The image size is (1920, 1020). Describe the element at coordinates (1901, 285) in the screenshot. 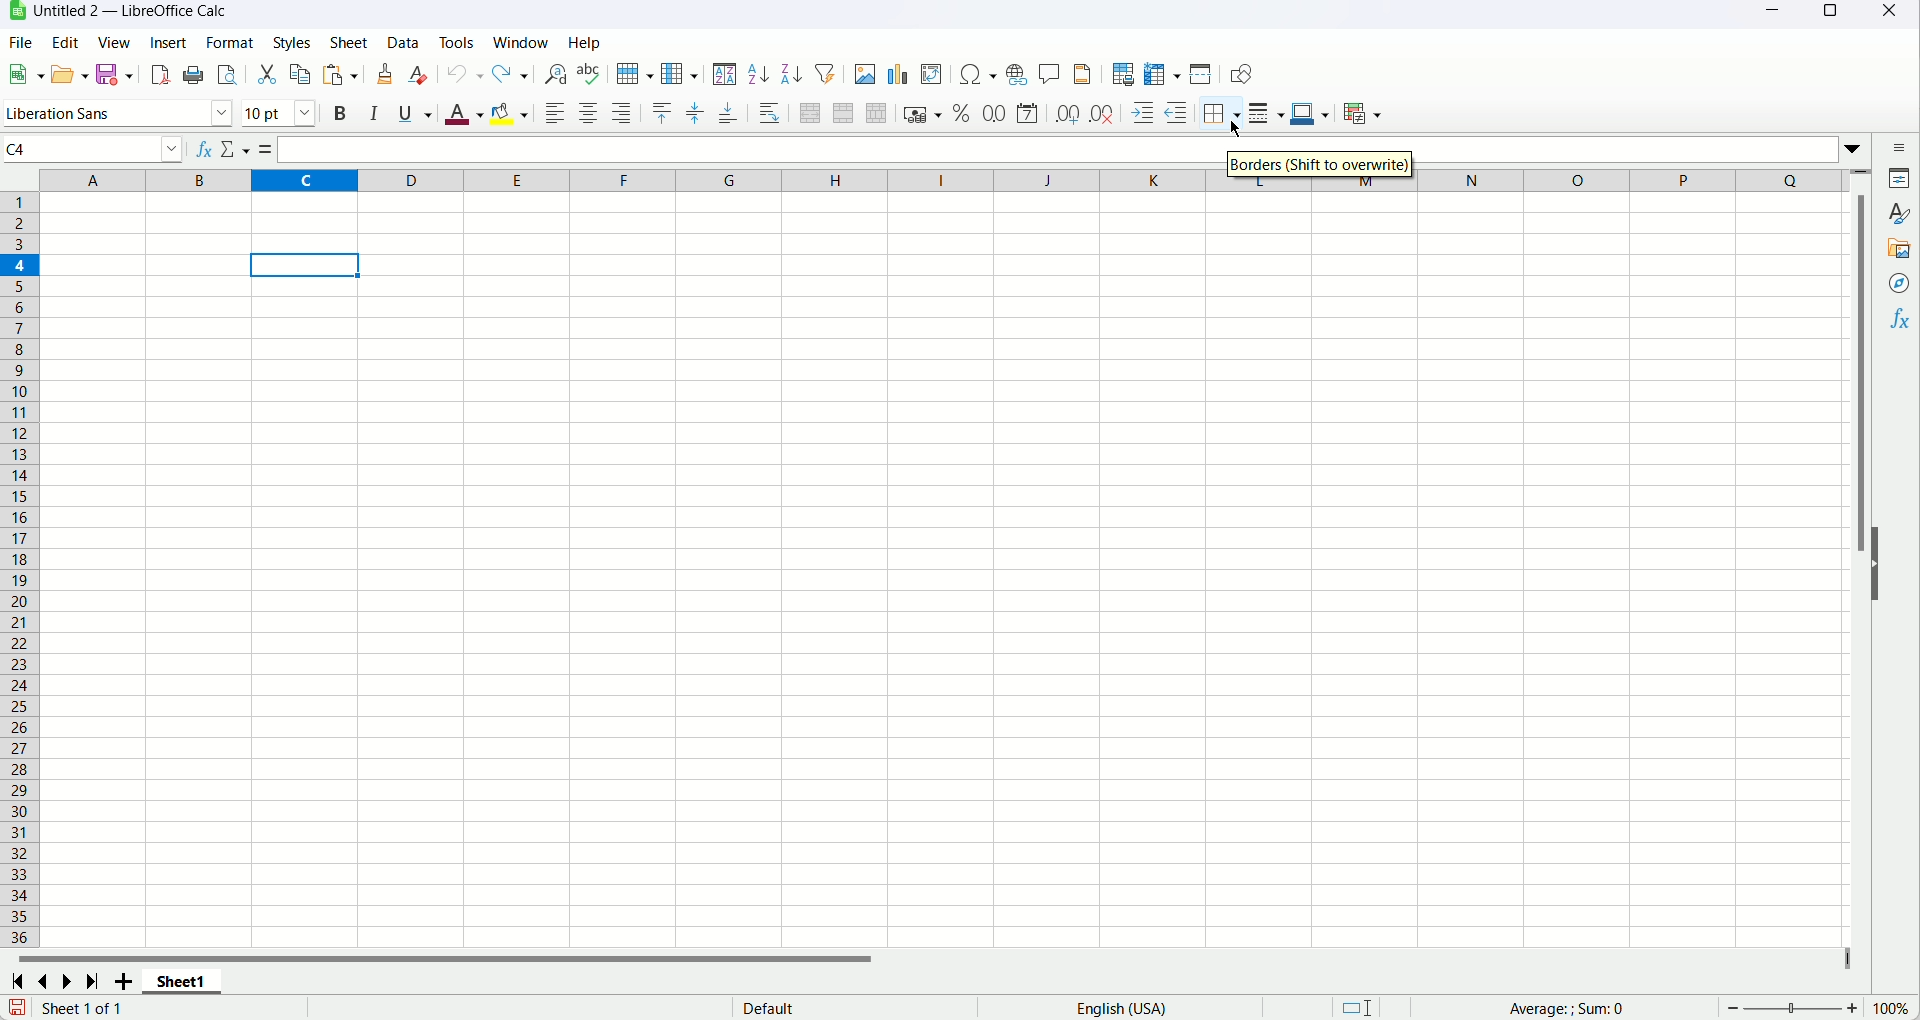

I see `Navigator` at that location.